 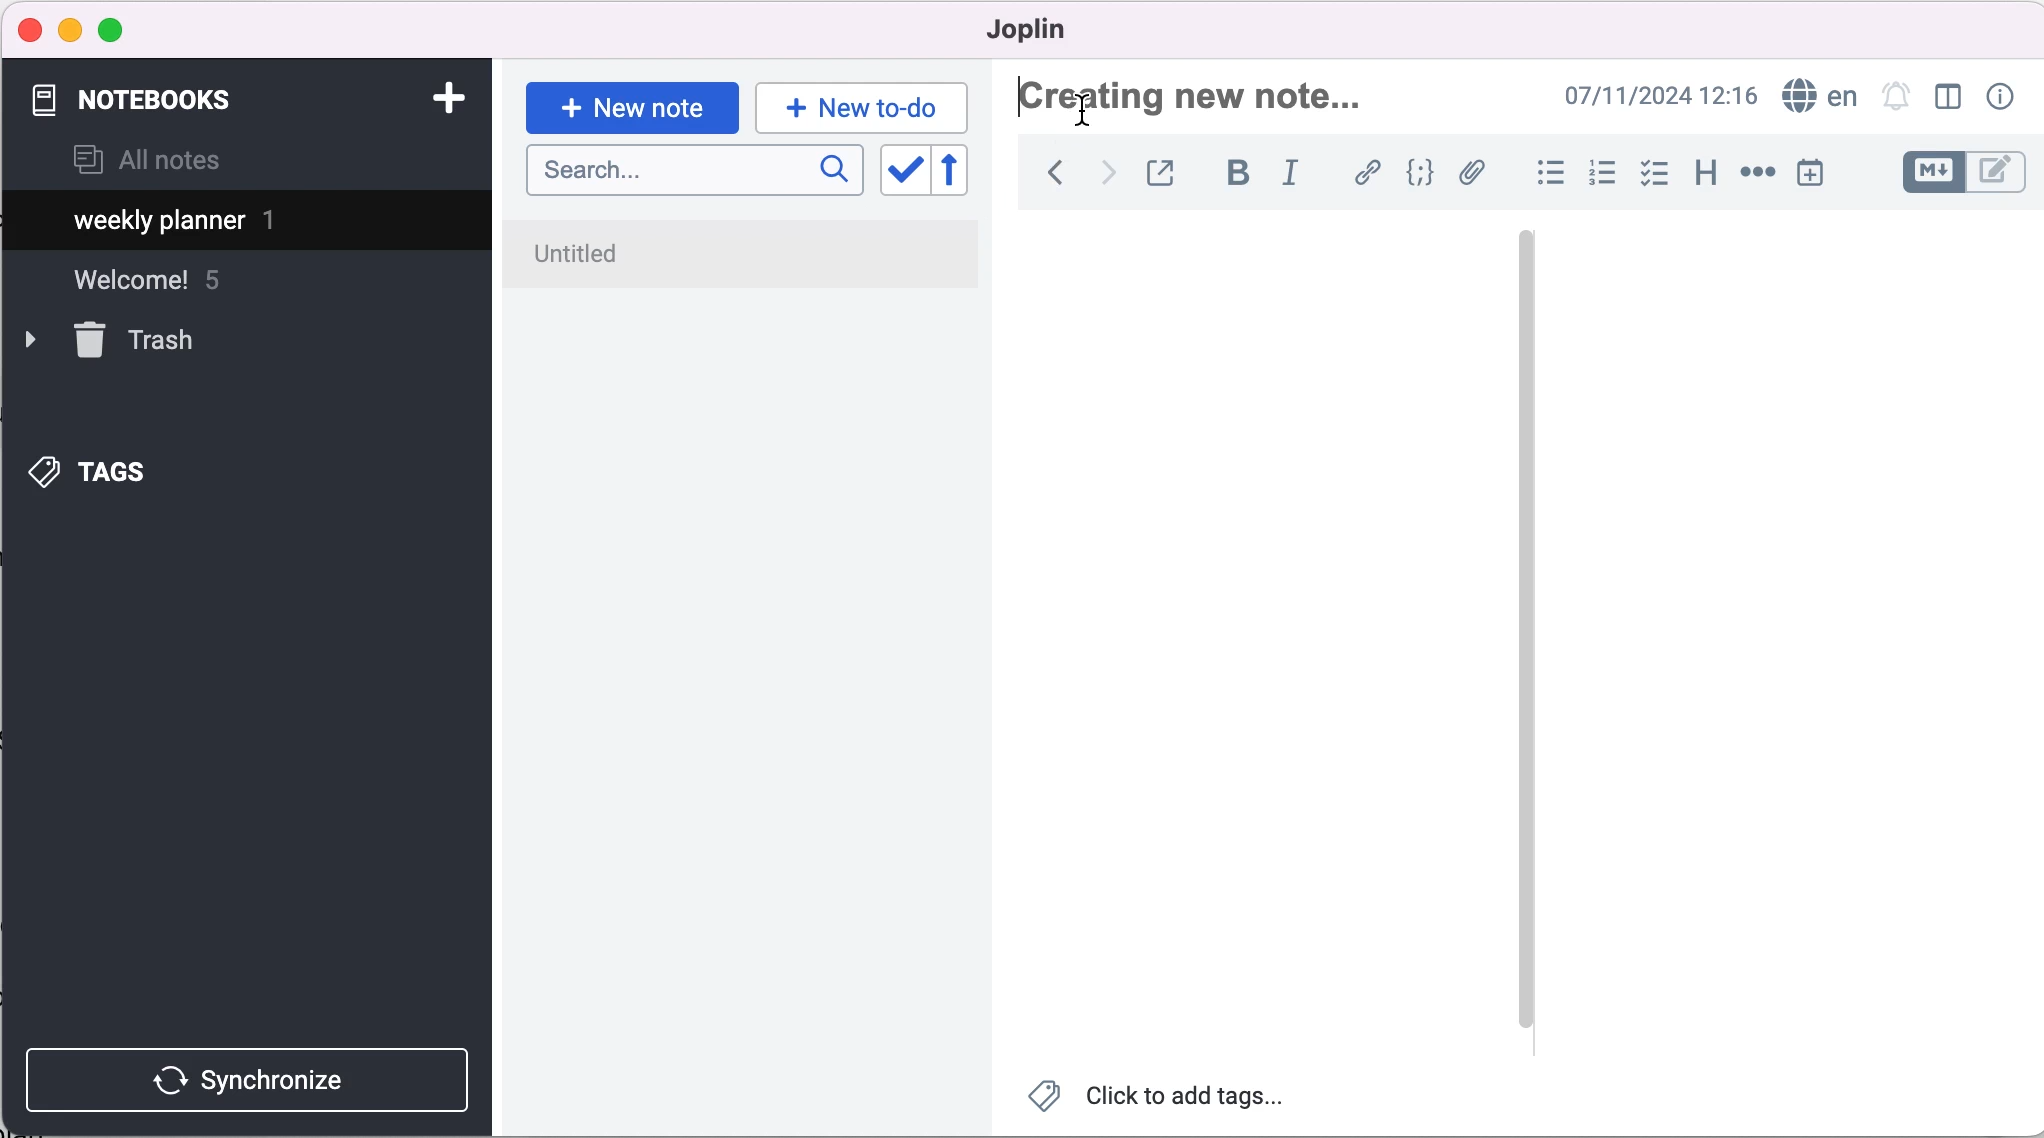 I want to click on add file, so click(x=1472, y=176).